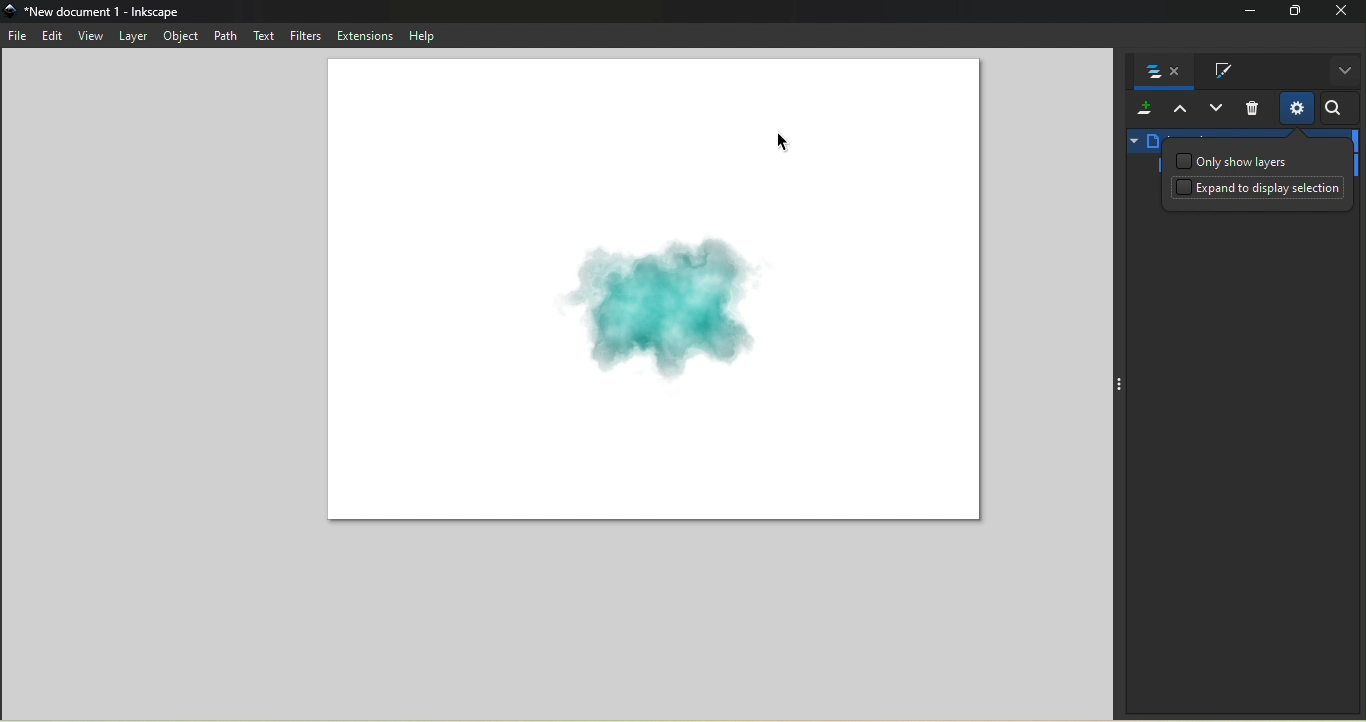  What do you see at coordinates (1178, 110) in the screenshot?
I see `Raise selection one step` at bounding box center [1178, 110].